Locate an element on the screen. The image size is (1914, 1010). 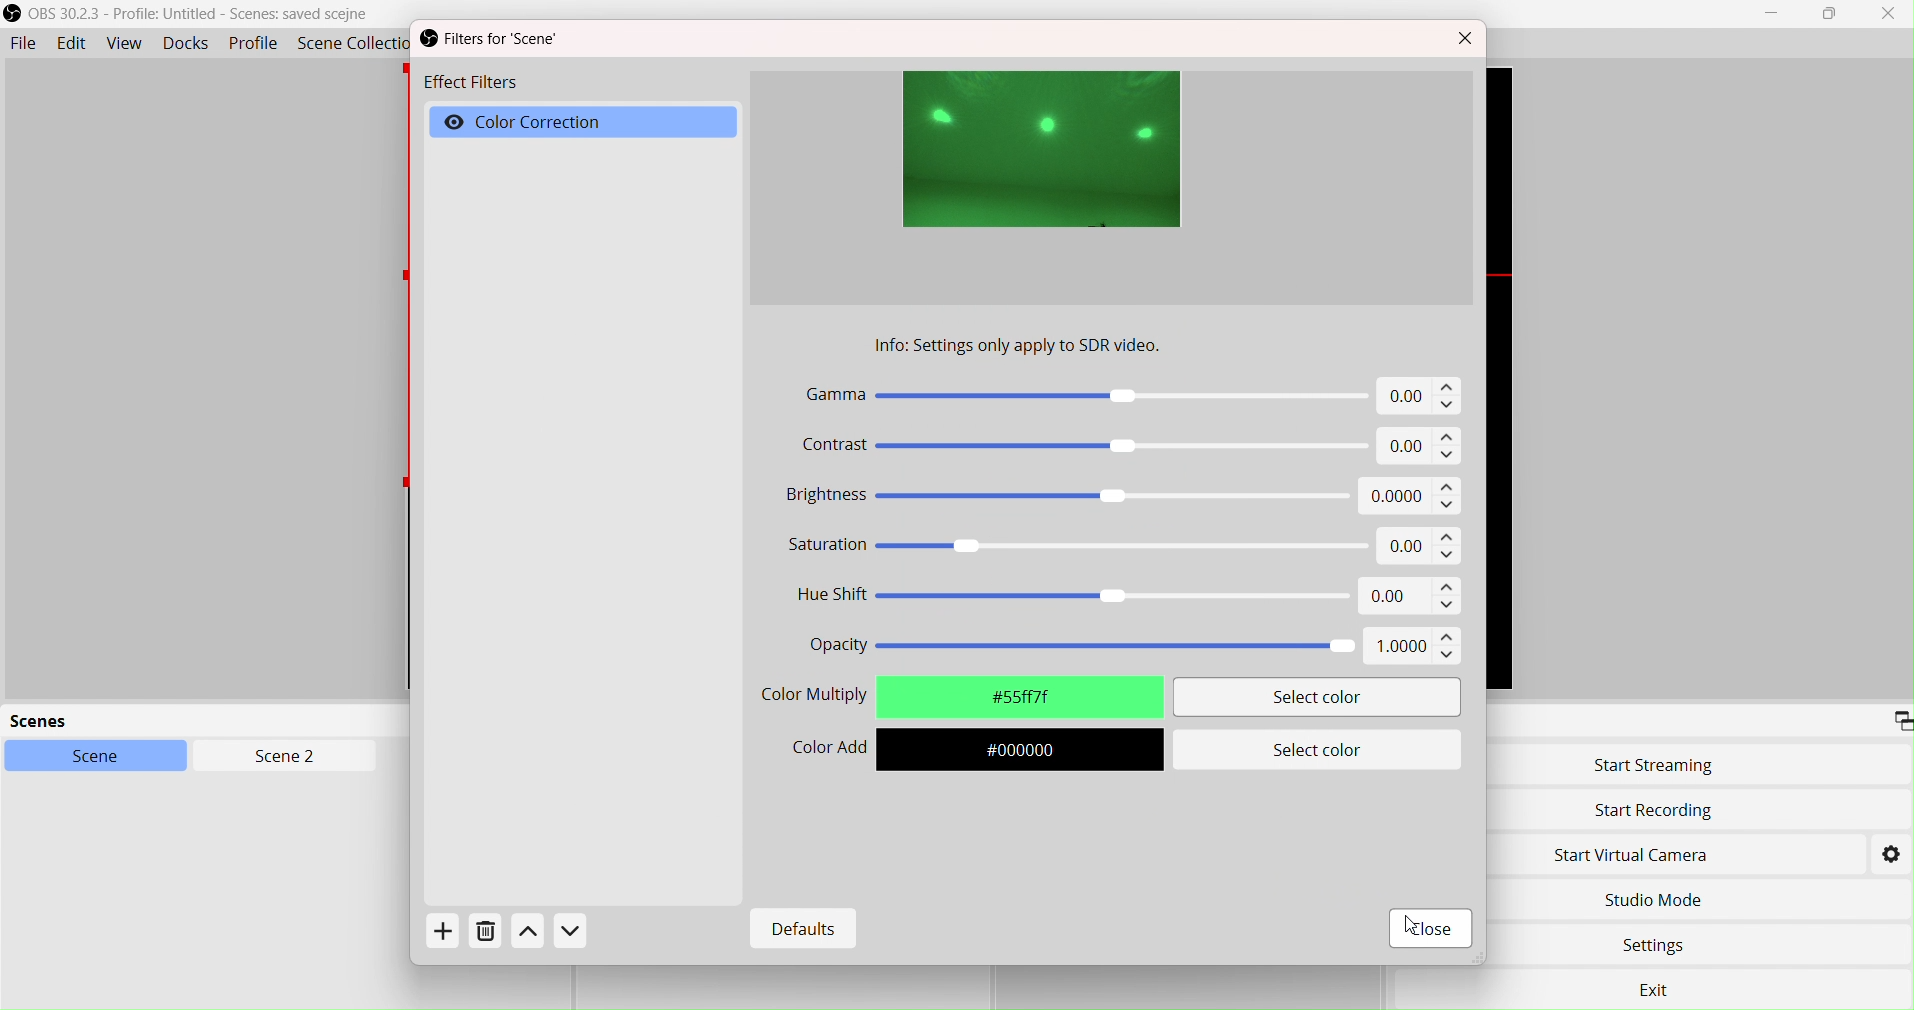
Start Recording is located at coordinates (1655, 811).